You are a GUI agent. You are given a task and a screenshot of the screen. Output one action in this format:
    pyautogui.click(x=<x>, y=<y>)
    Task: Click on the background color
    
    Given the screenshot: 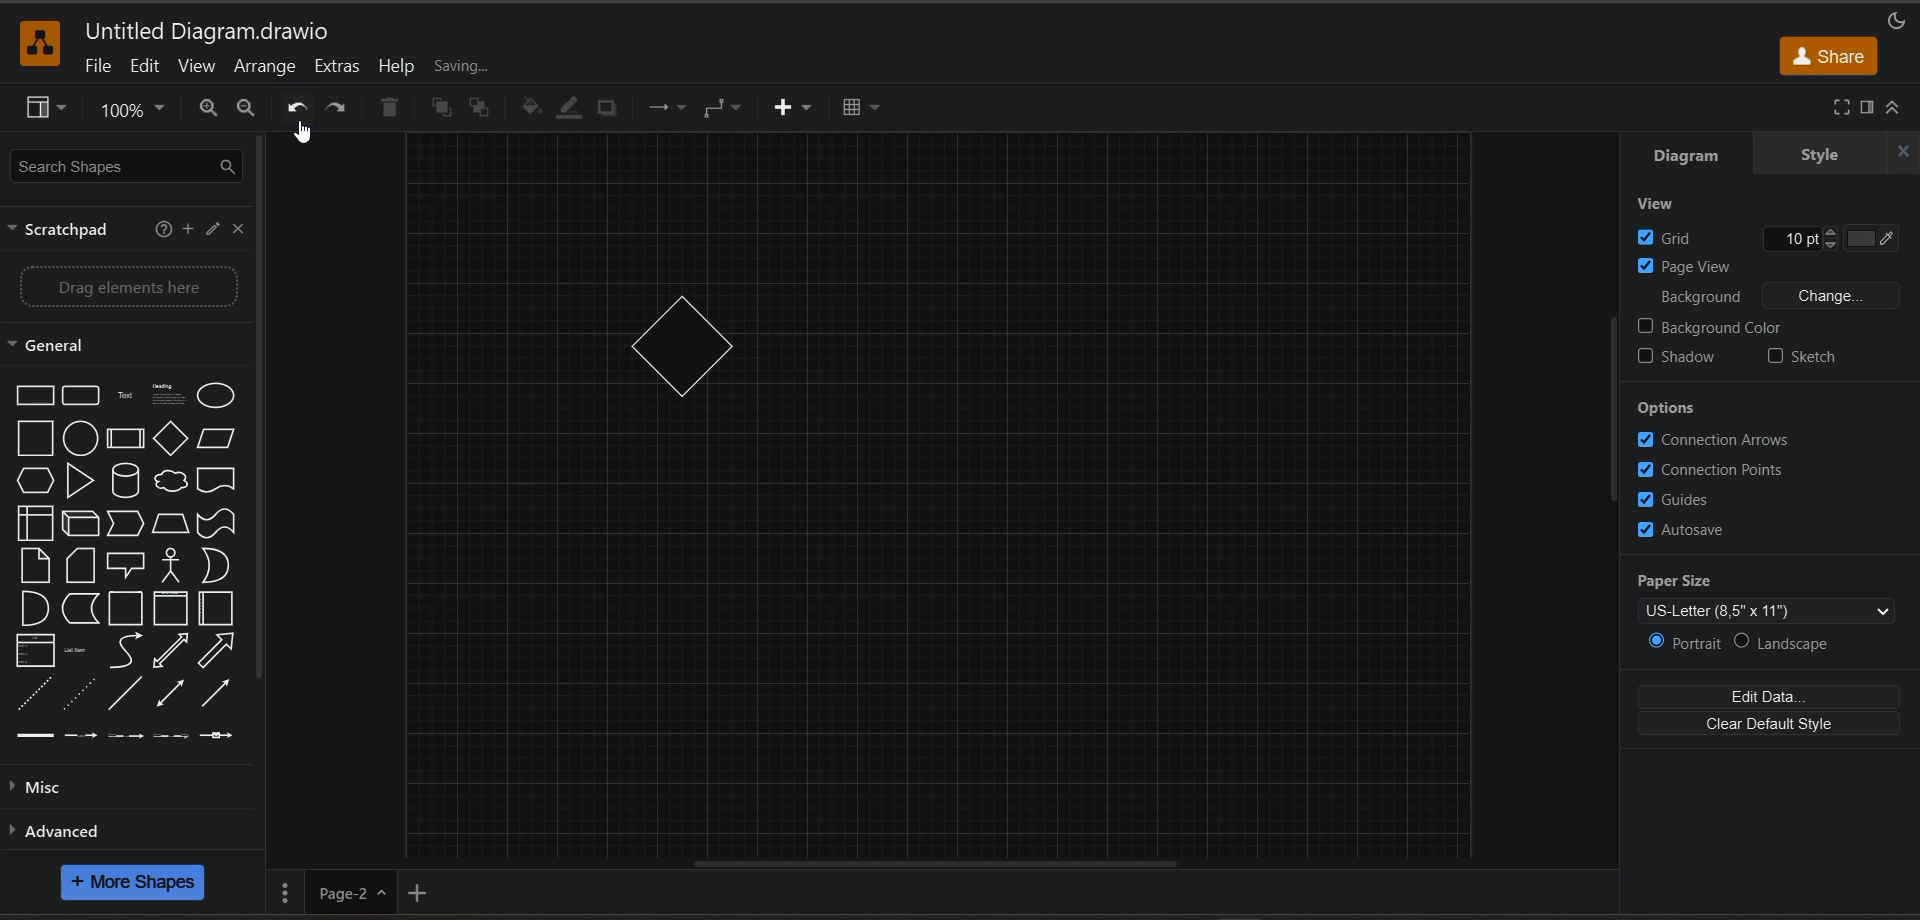 What is the action you would take?
    pyautogui.click(x=1713, y=328)
    